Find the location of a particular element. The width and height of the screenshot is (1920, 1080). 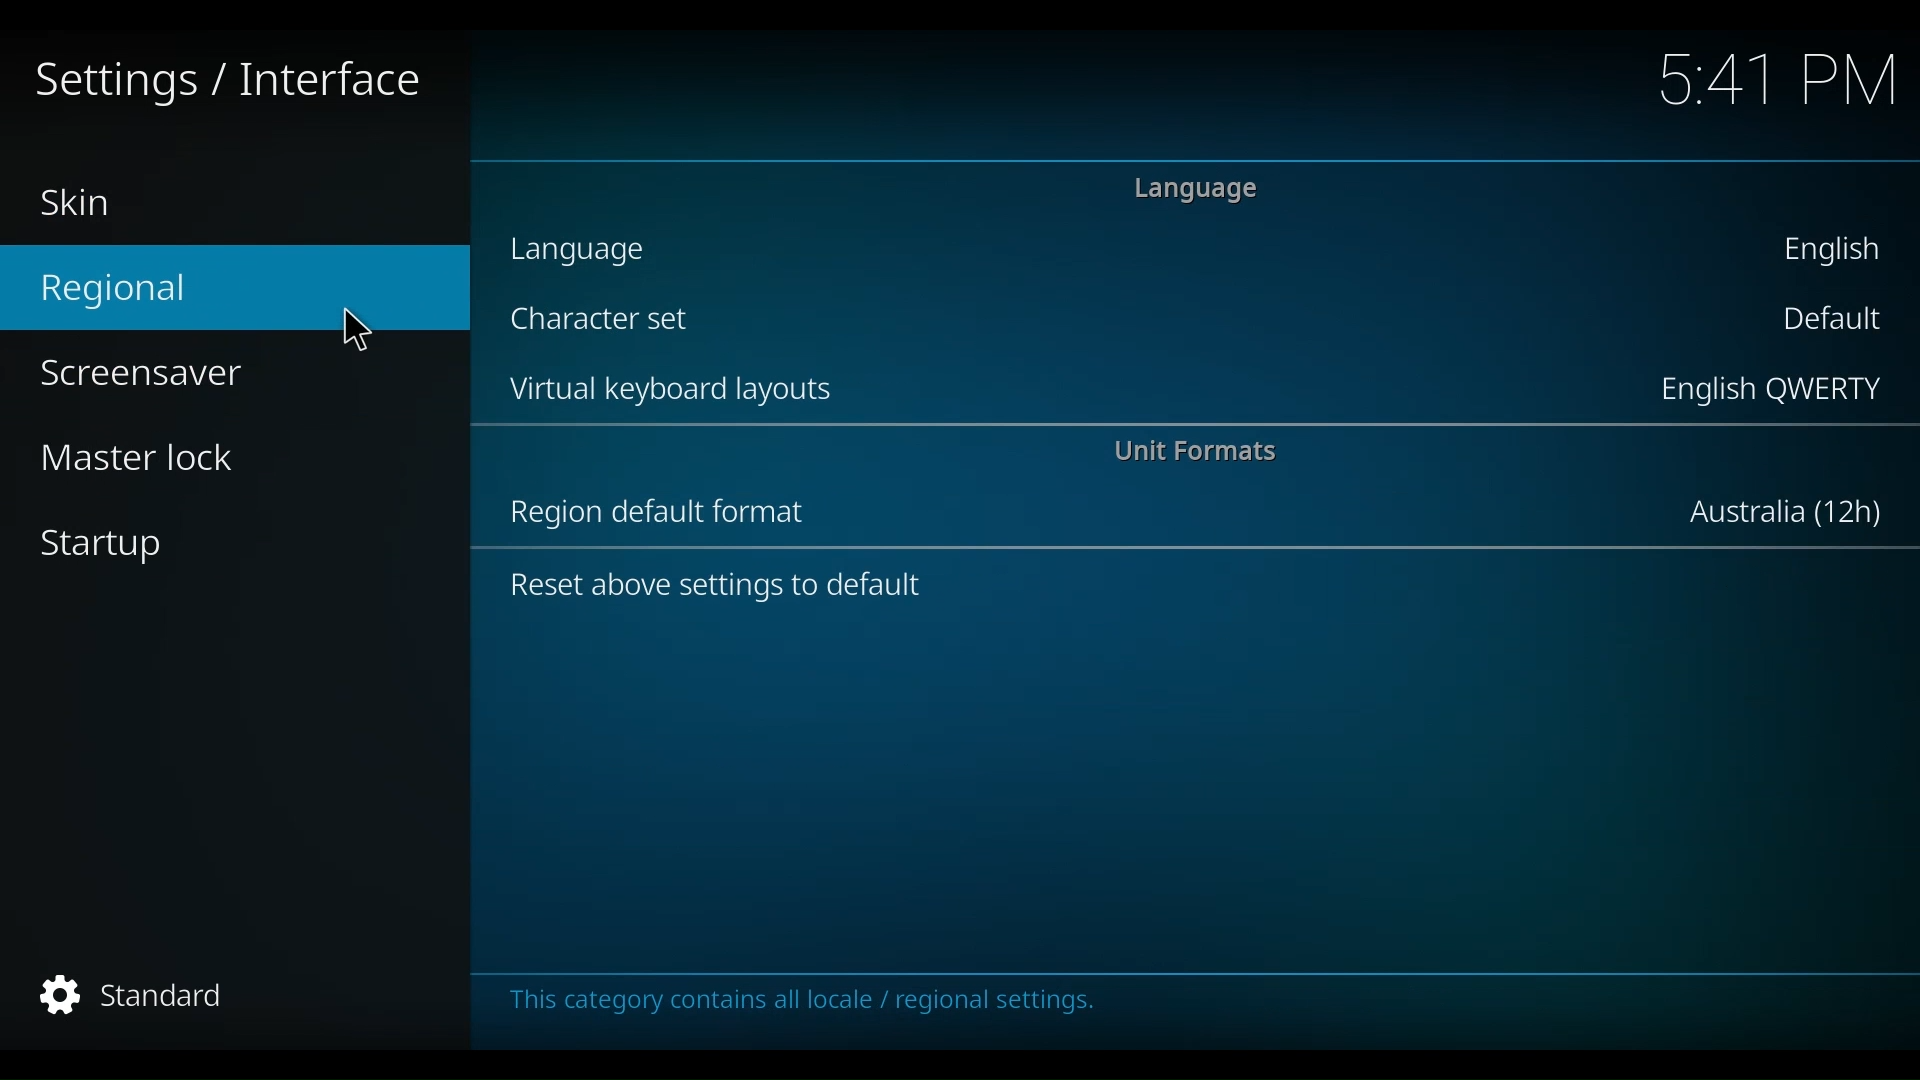

language is located at coordinates (577, 248).